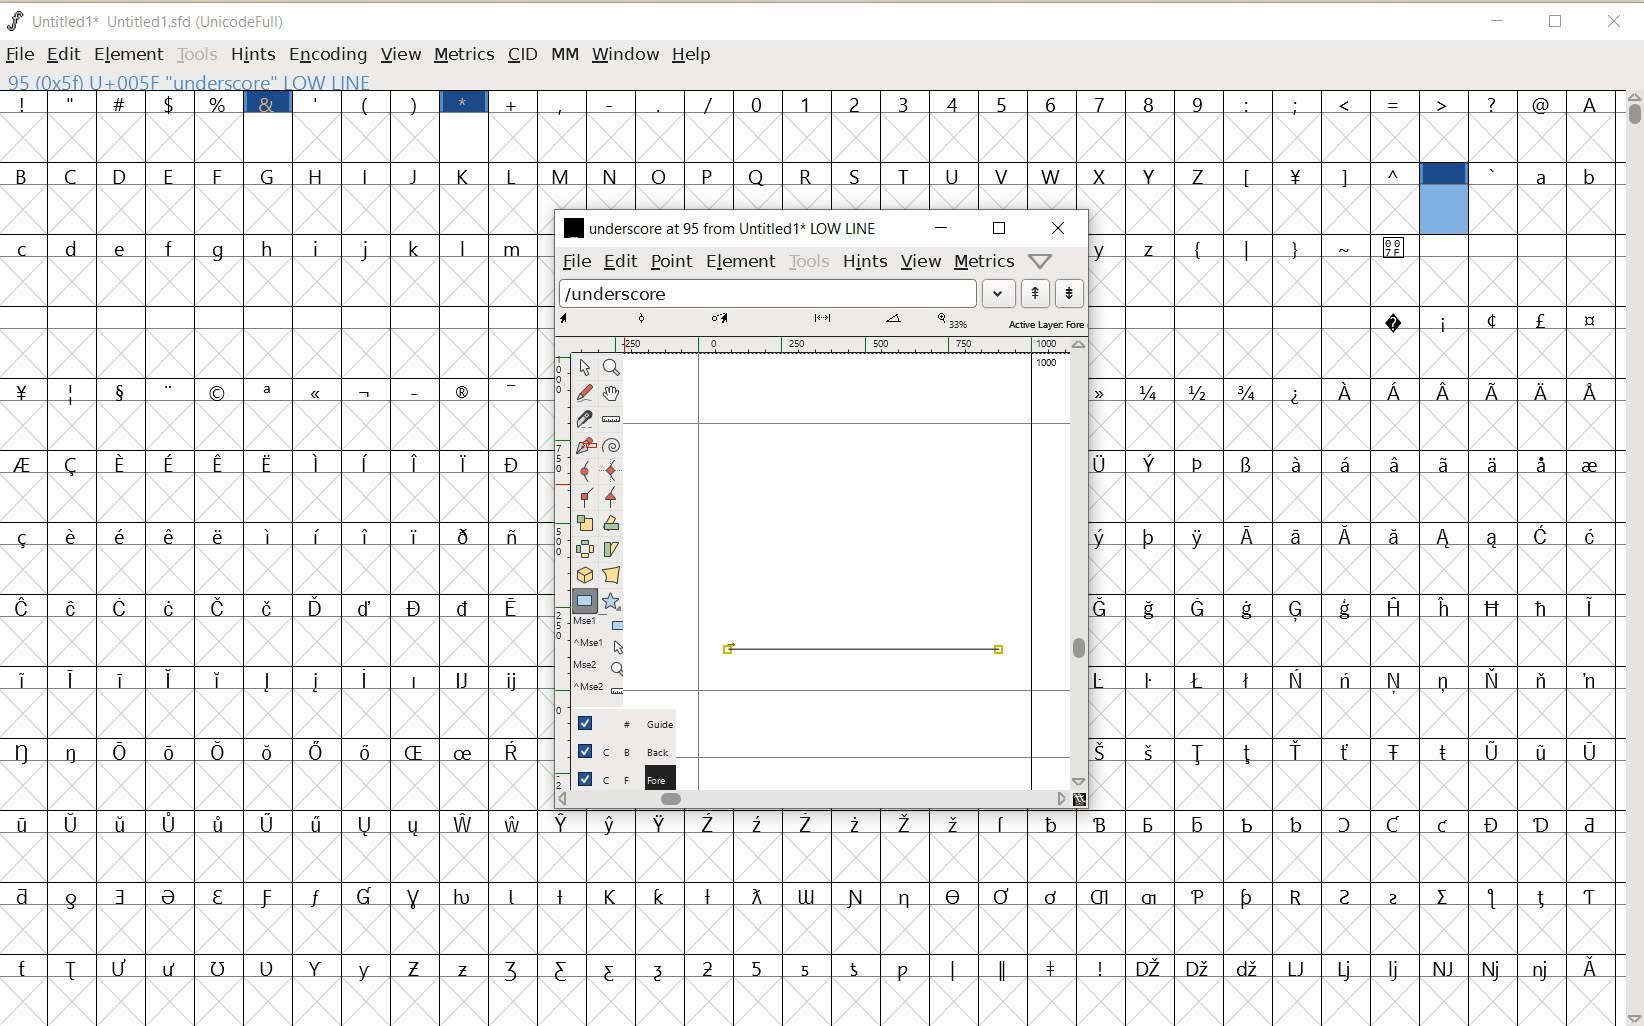 The height and width of the screenshot is (1026, 1644). What do you see at coordinates (816, 345) in the screenshot?
I see `RULER` at bounding box center [816, 345].